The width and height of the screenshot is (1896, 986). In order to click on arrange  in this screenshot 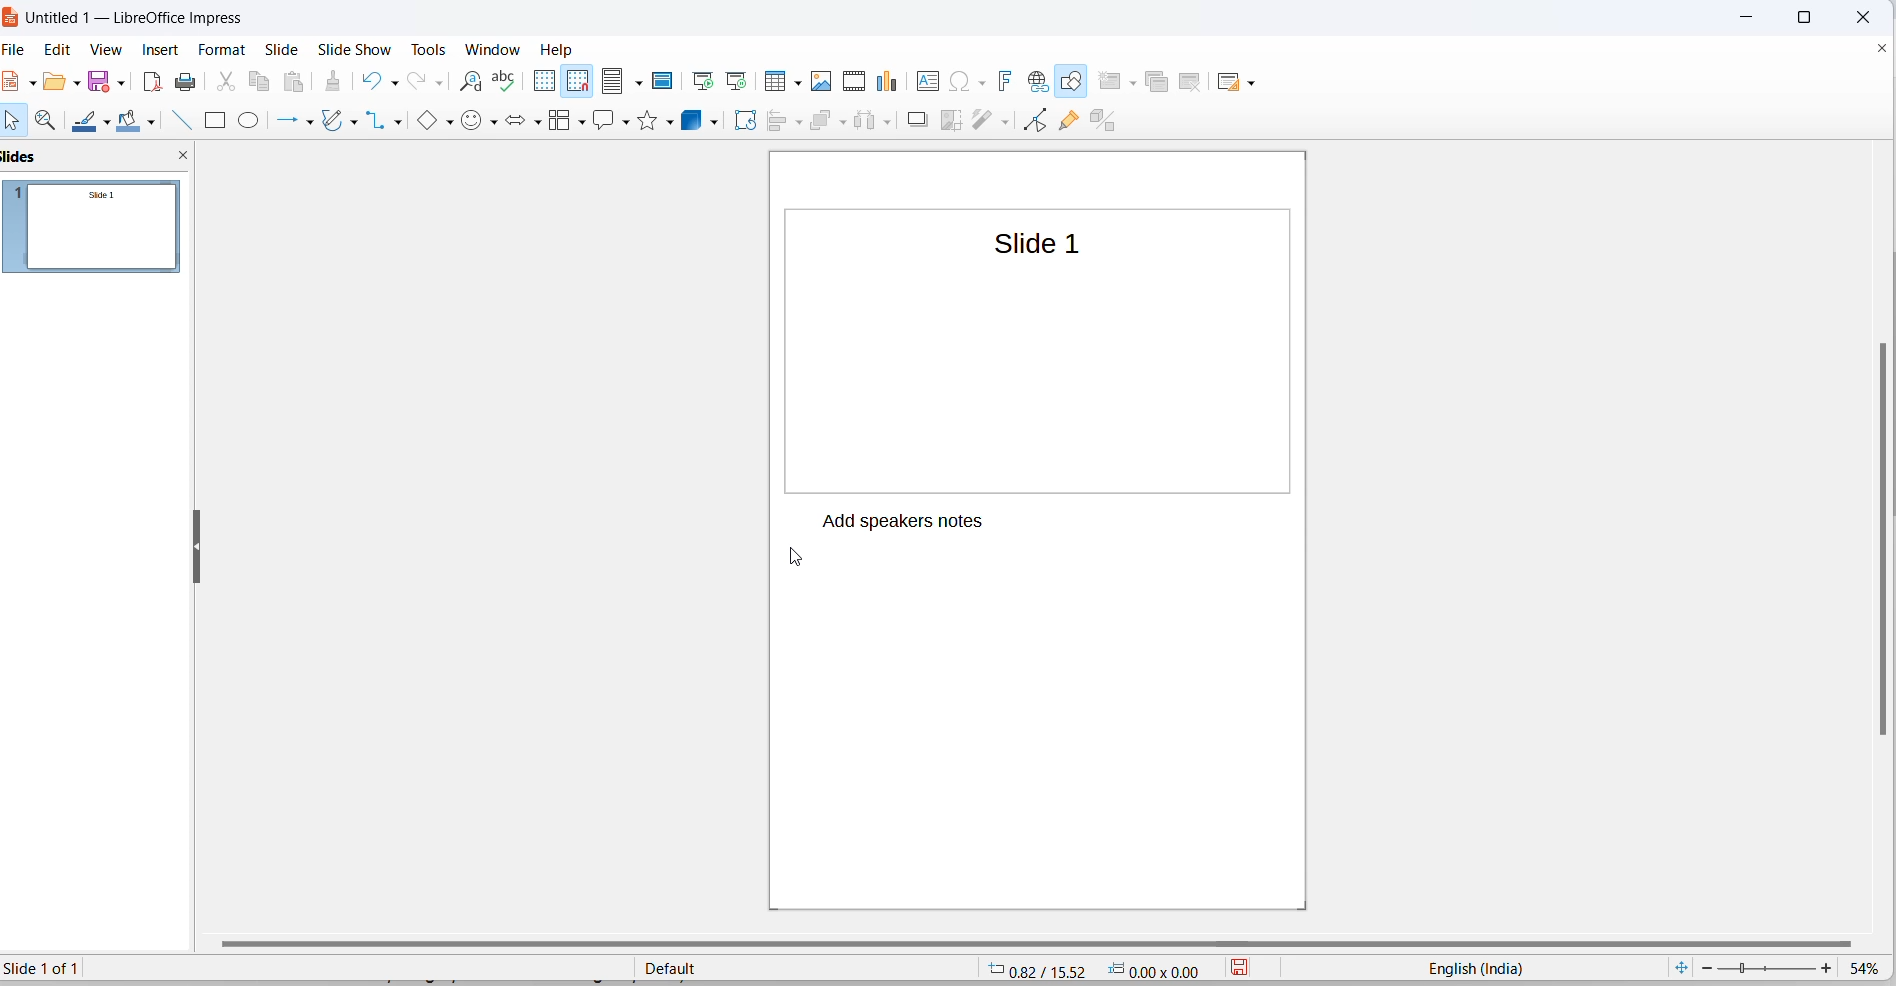, I will do `click(821, 122)`.